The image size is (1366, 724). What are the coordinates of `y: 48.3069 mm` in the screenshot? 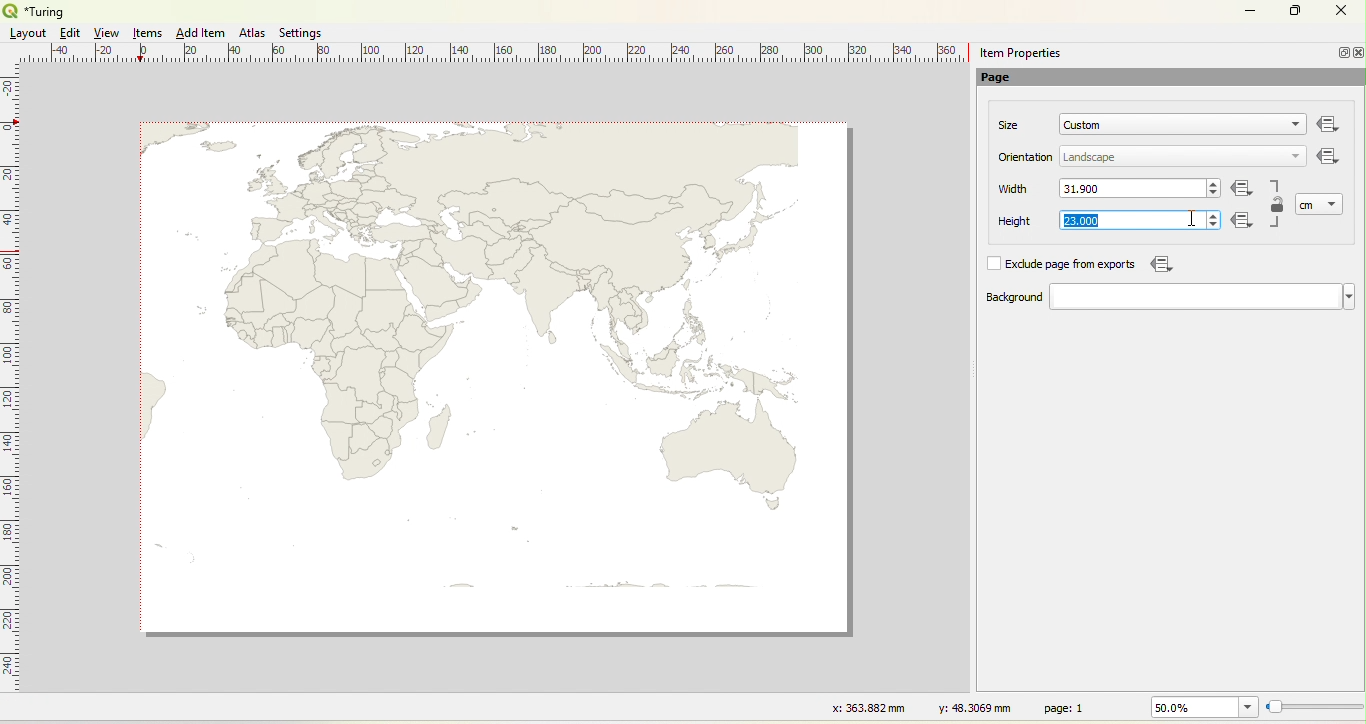 It's located at (968, 707).